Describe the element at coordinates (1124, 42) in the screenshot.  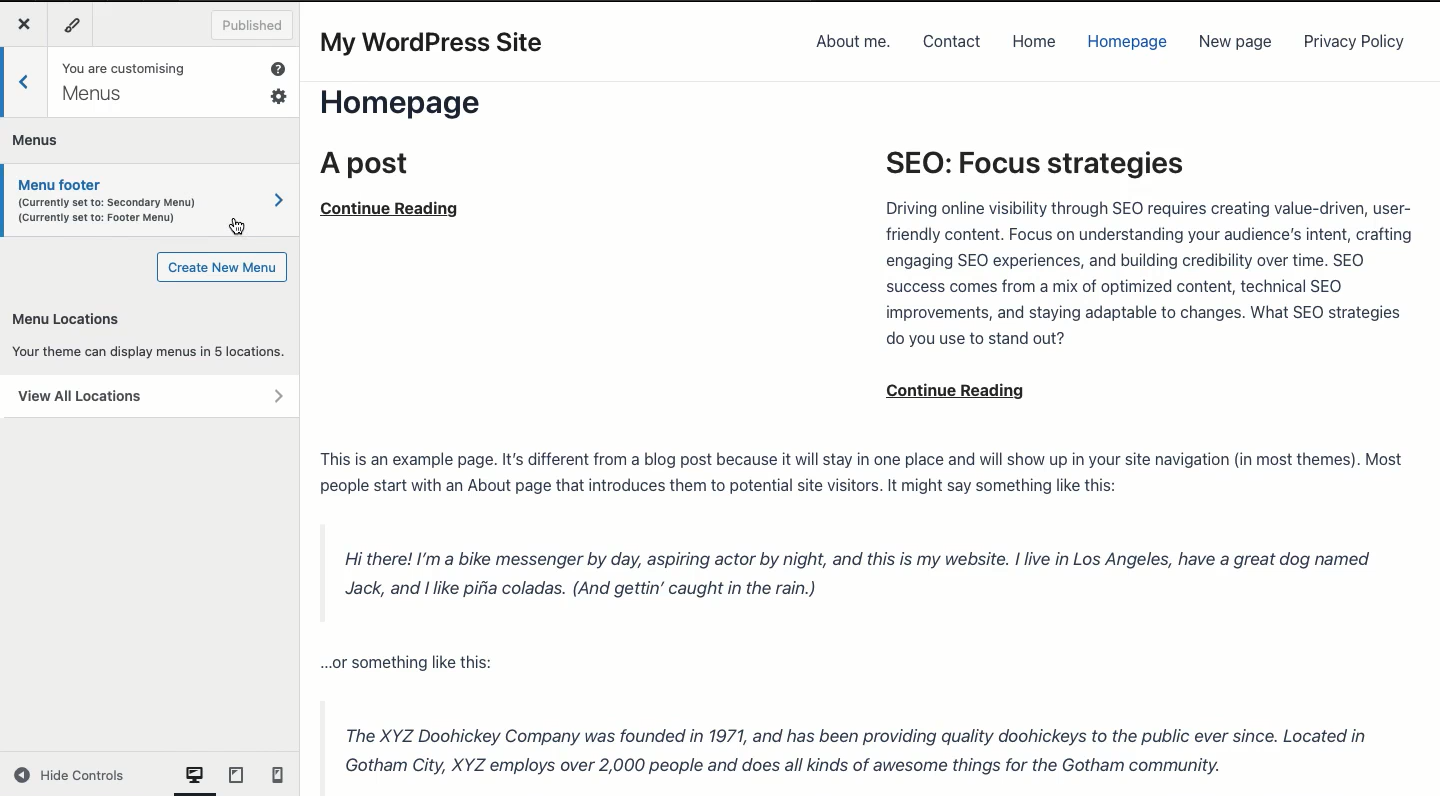
I see `Homepage` at that location.